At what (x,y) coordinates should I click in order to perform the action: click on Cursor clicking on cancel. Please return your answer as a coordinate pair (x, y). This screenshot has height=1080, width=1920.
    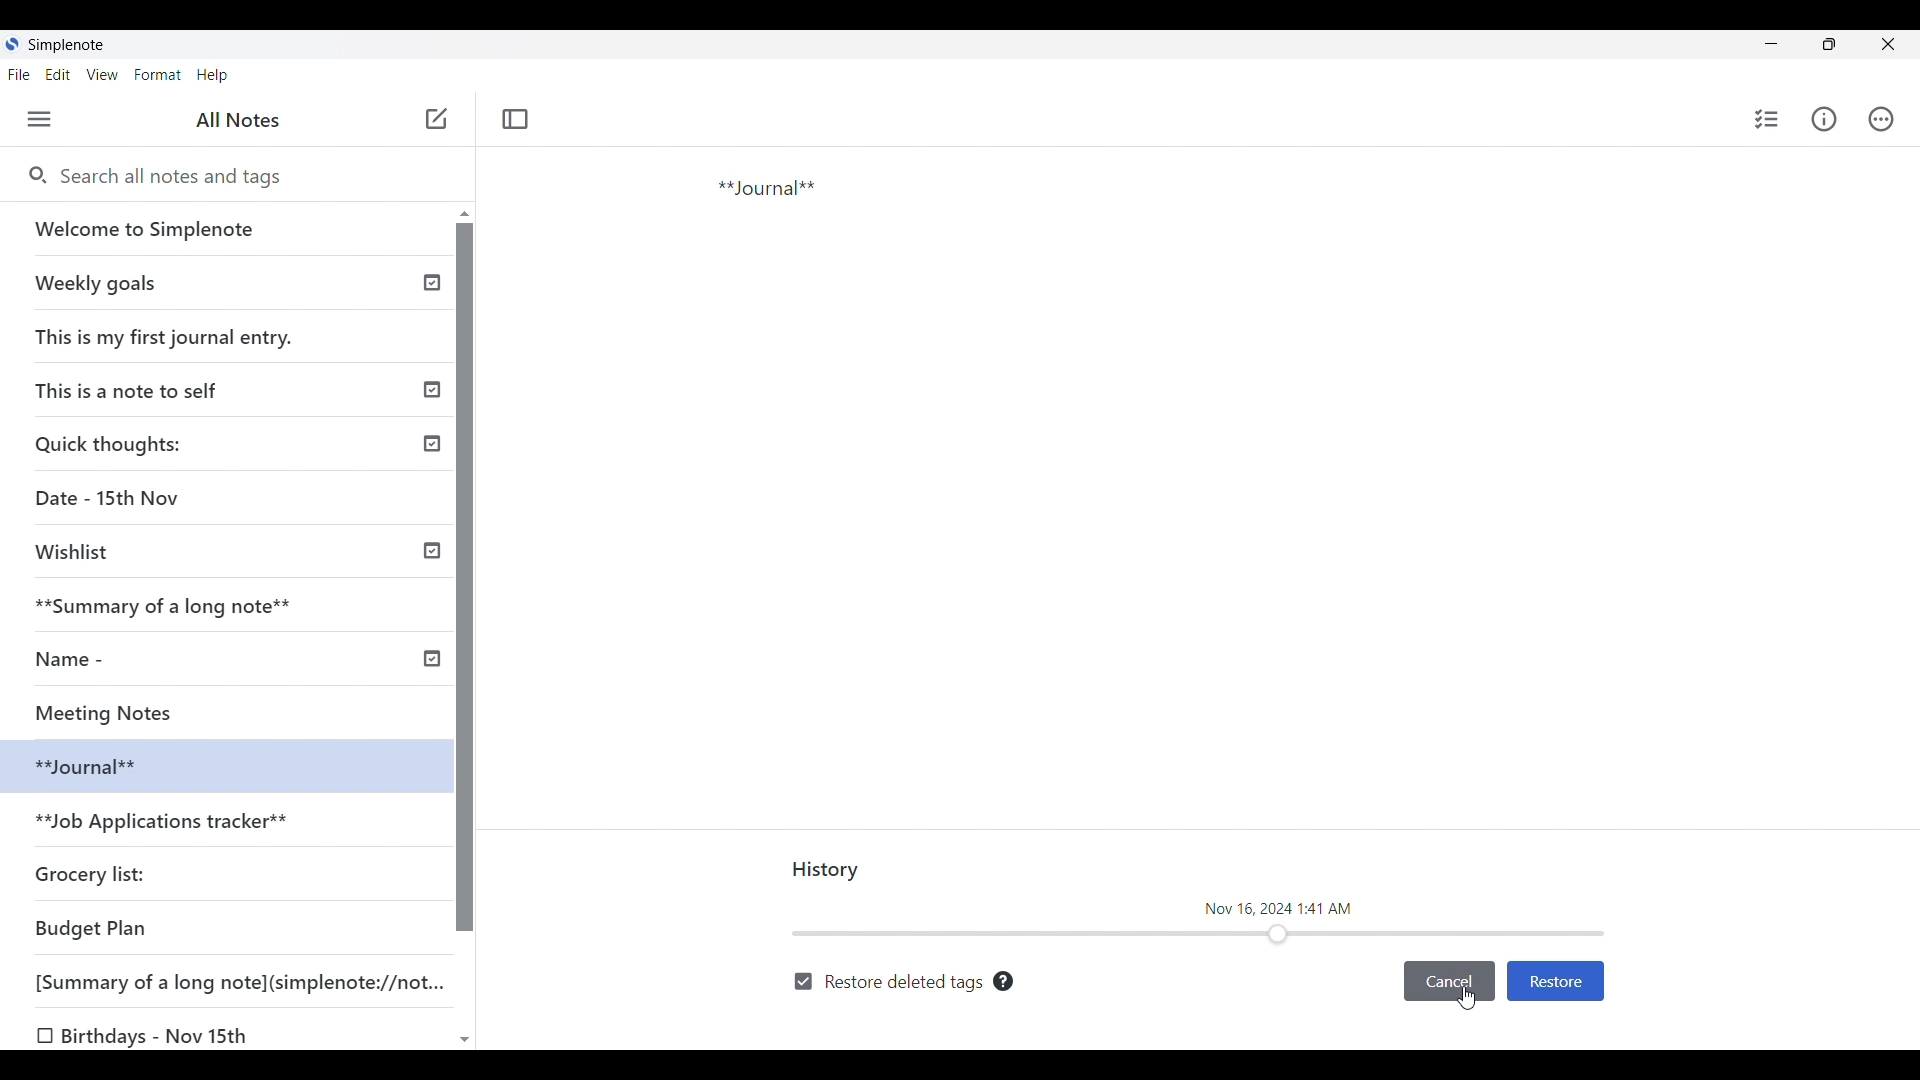
    Looking at the image, I should click on (1467, 999).